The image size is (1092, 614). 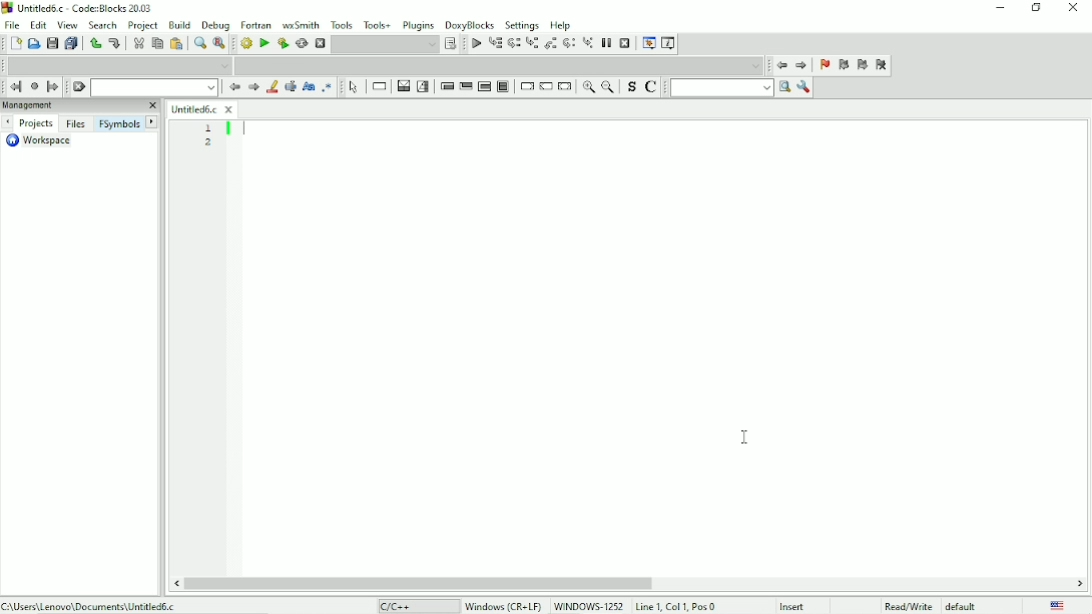 What do you see at coordinates (79, 87) in the screenshot?
I see `Clear` at bounding box center [79, 87].